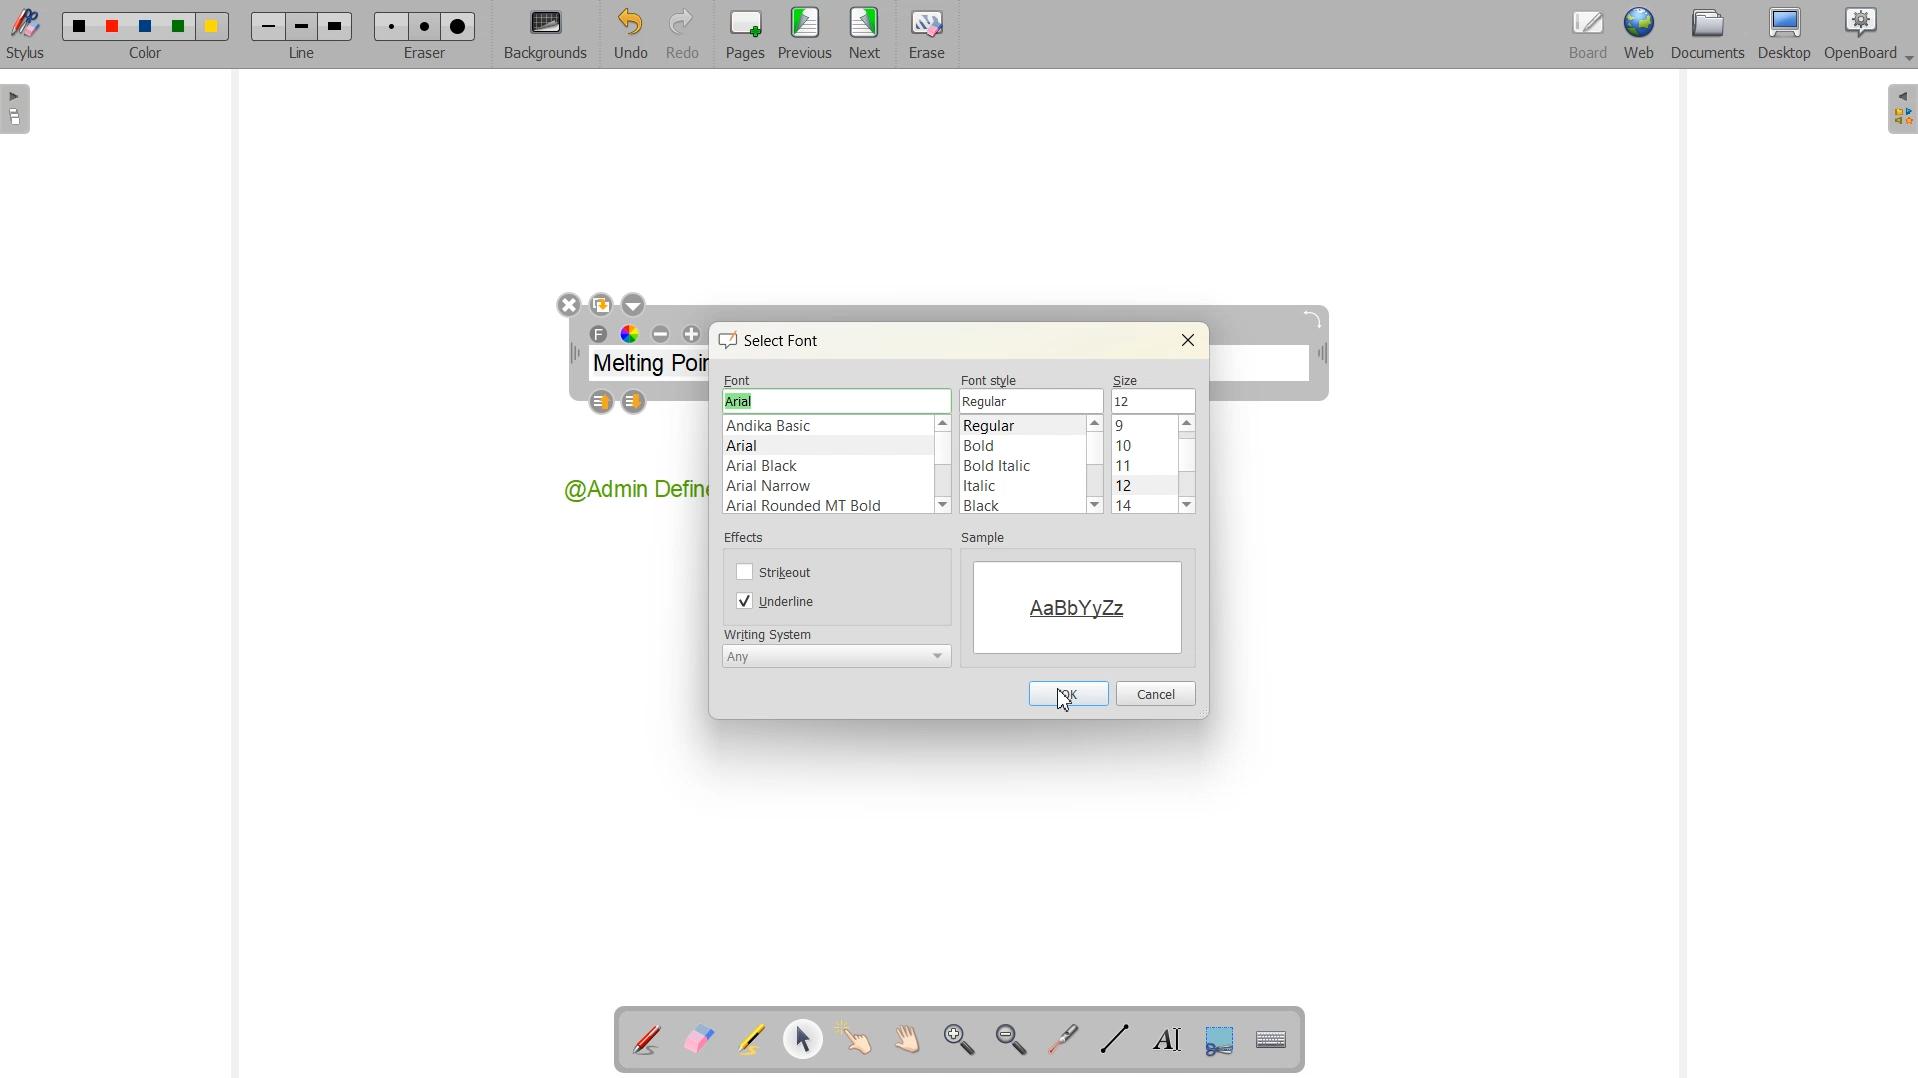 The image size is (1918, 1078). Describe the element at coordinates (866, 35) in the screenshot. I see `Next` at that location.